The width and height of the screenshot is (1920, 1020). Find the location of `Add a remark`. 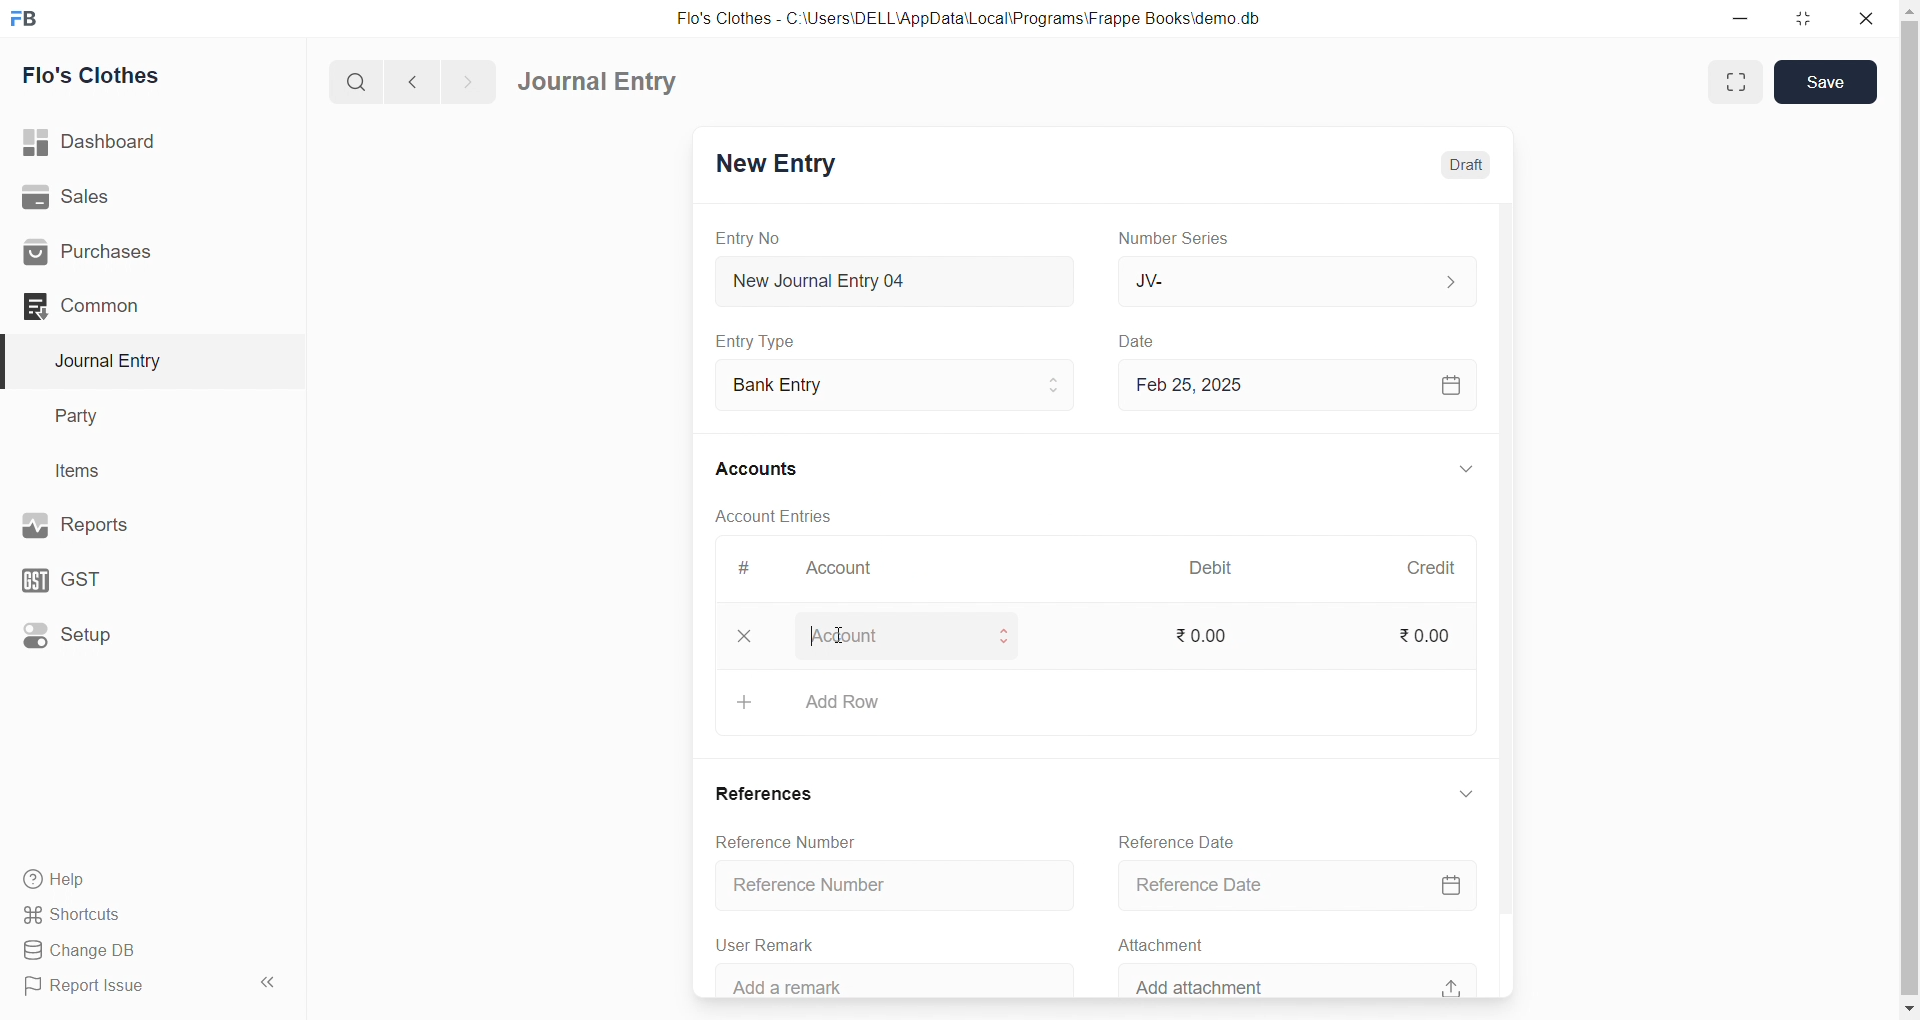

Add a remark is located at coordinates (887, 981).